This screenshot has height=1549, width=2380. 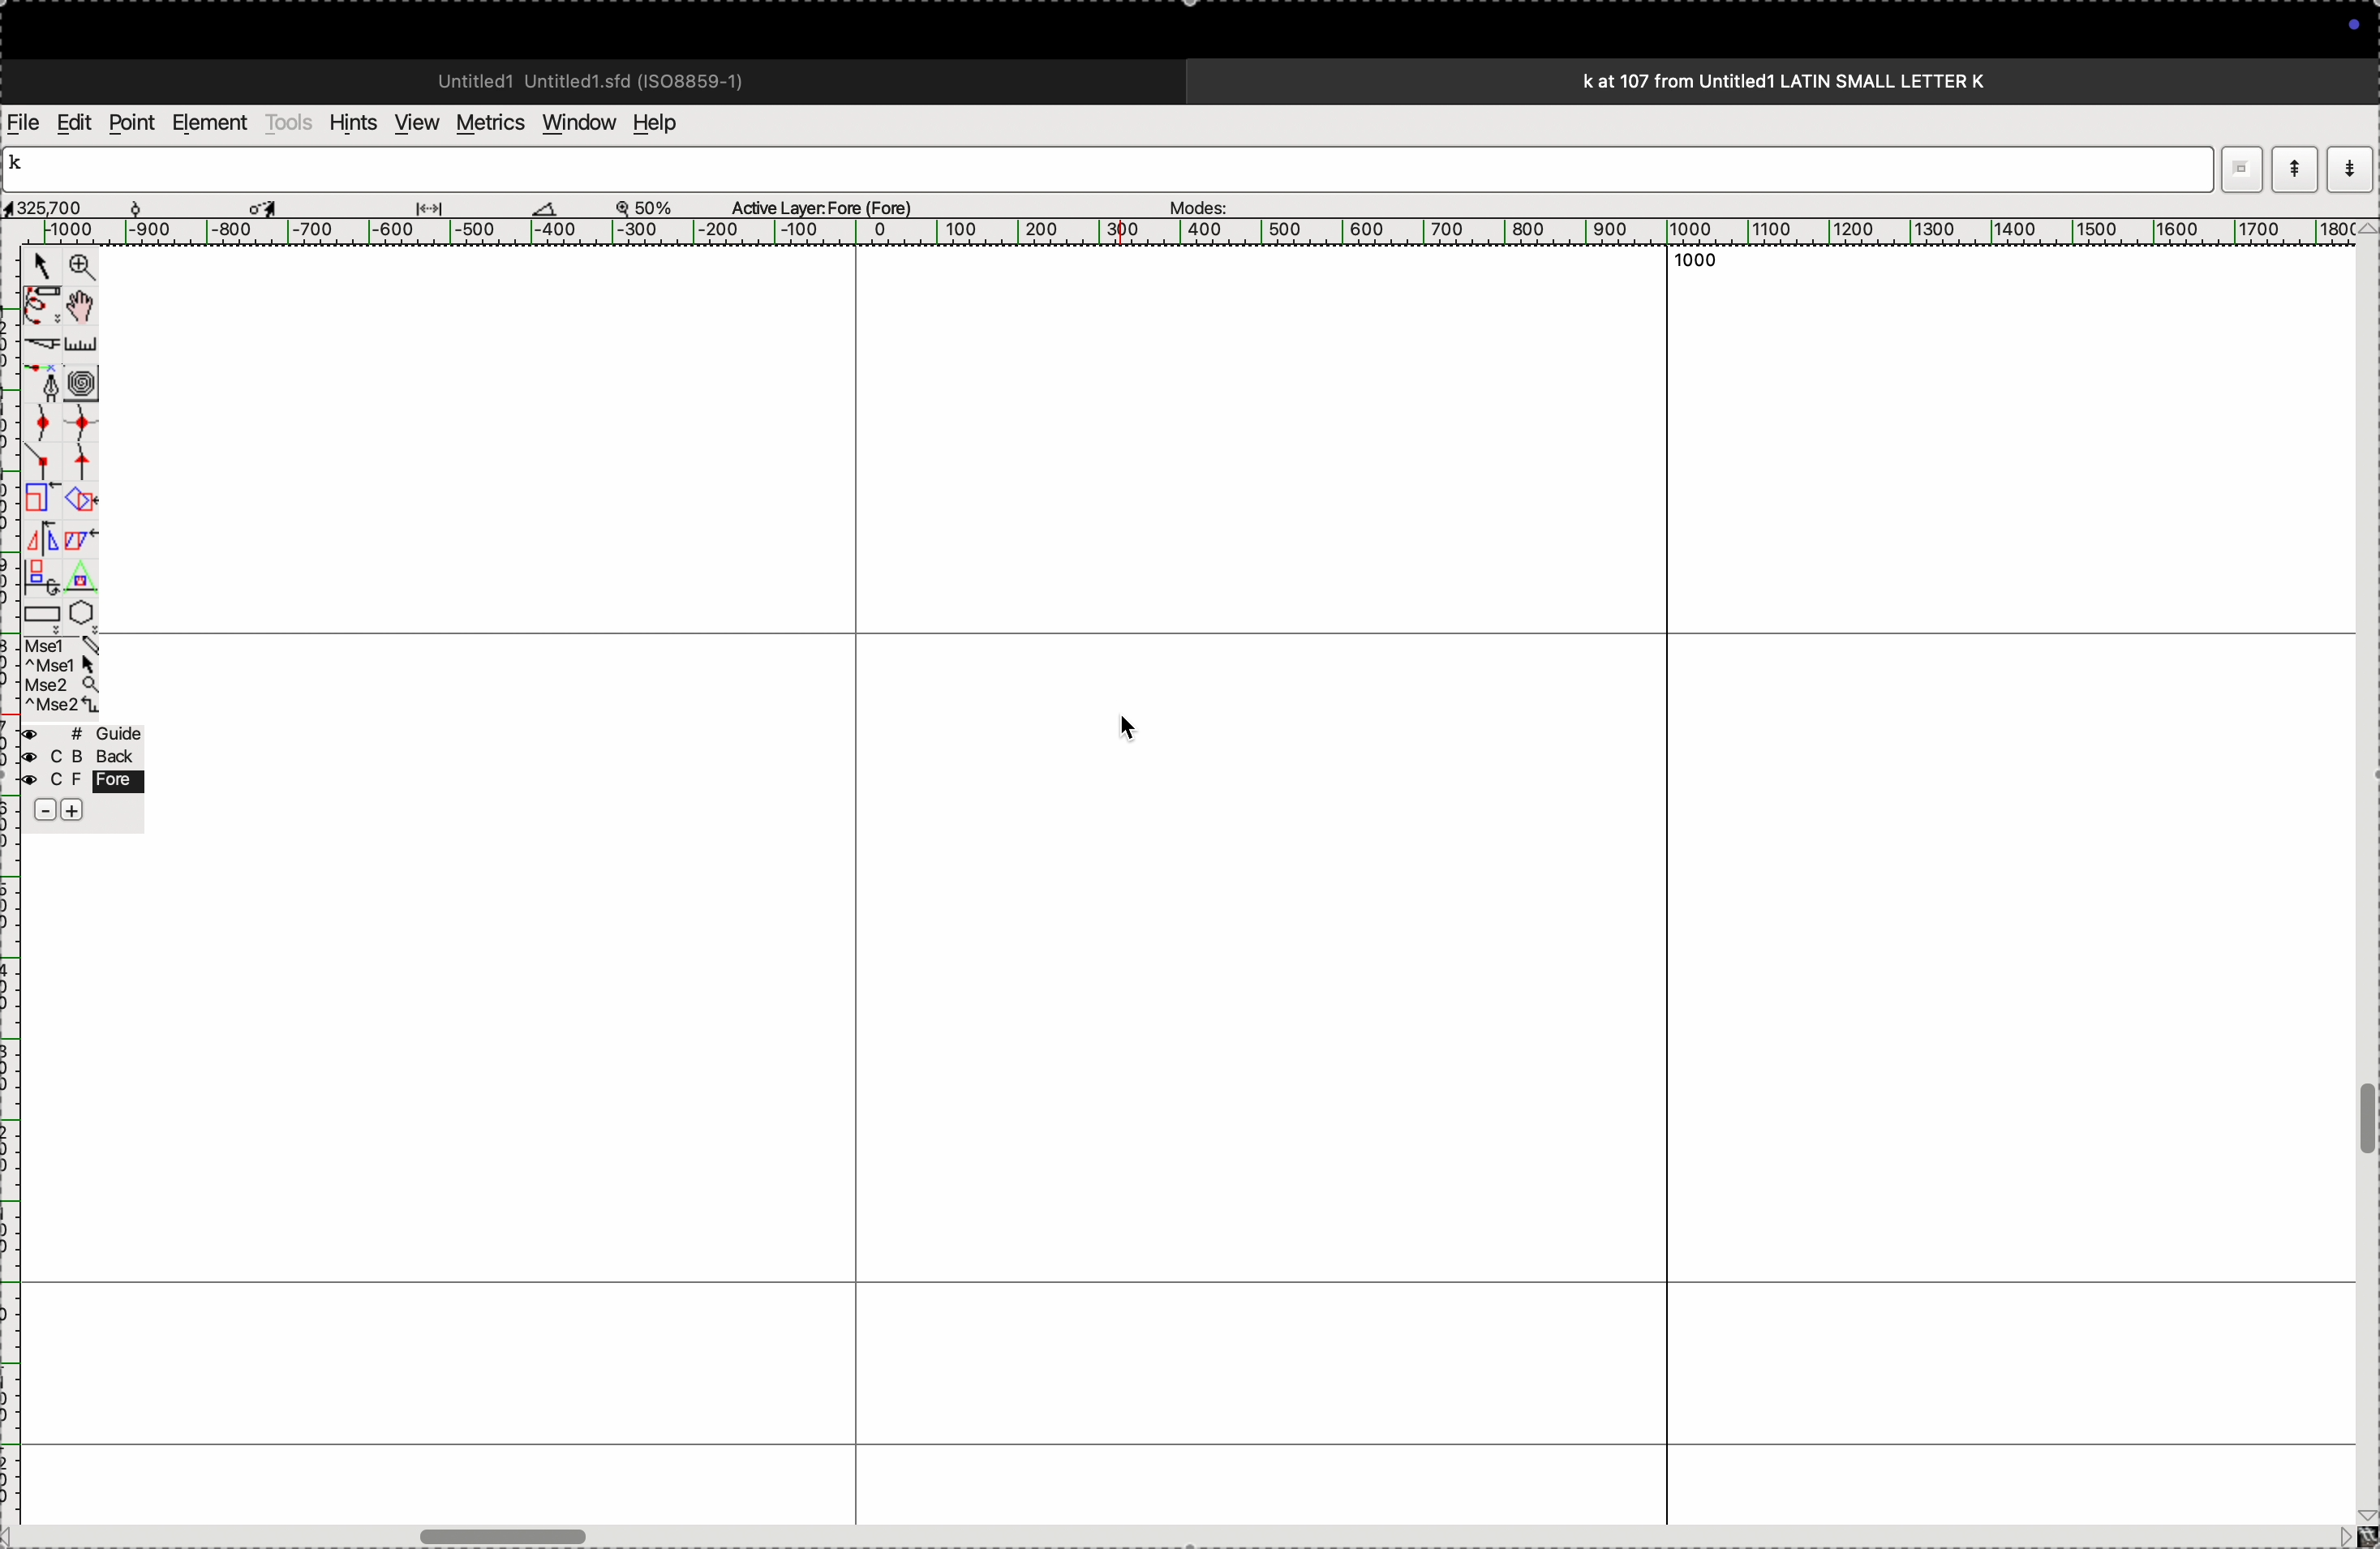 I want to click on circles, so click(x=89, y=382).